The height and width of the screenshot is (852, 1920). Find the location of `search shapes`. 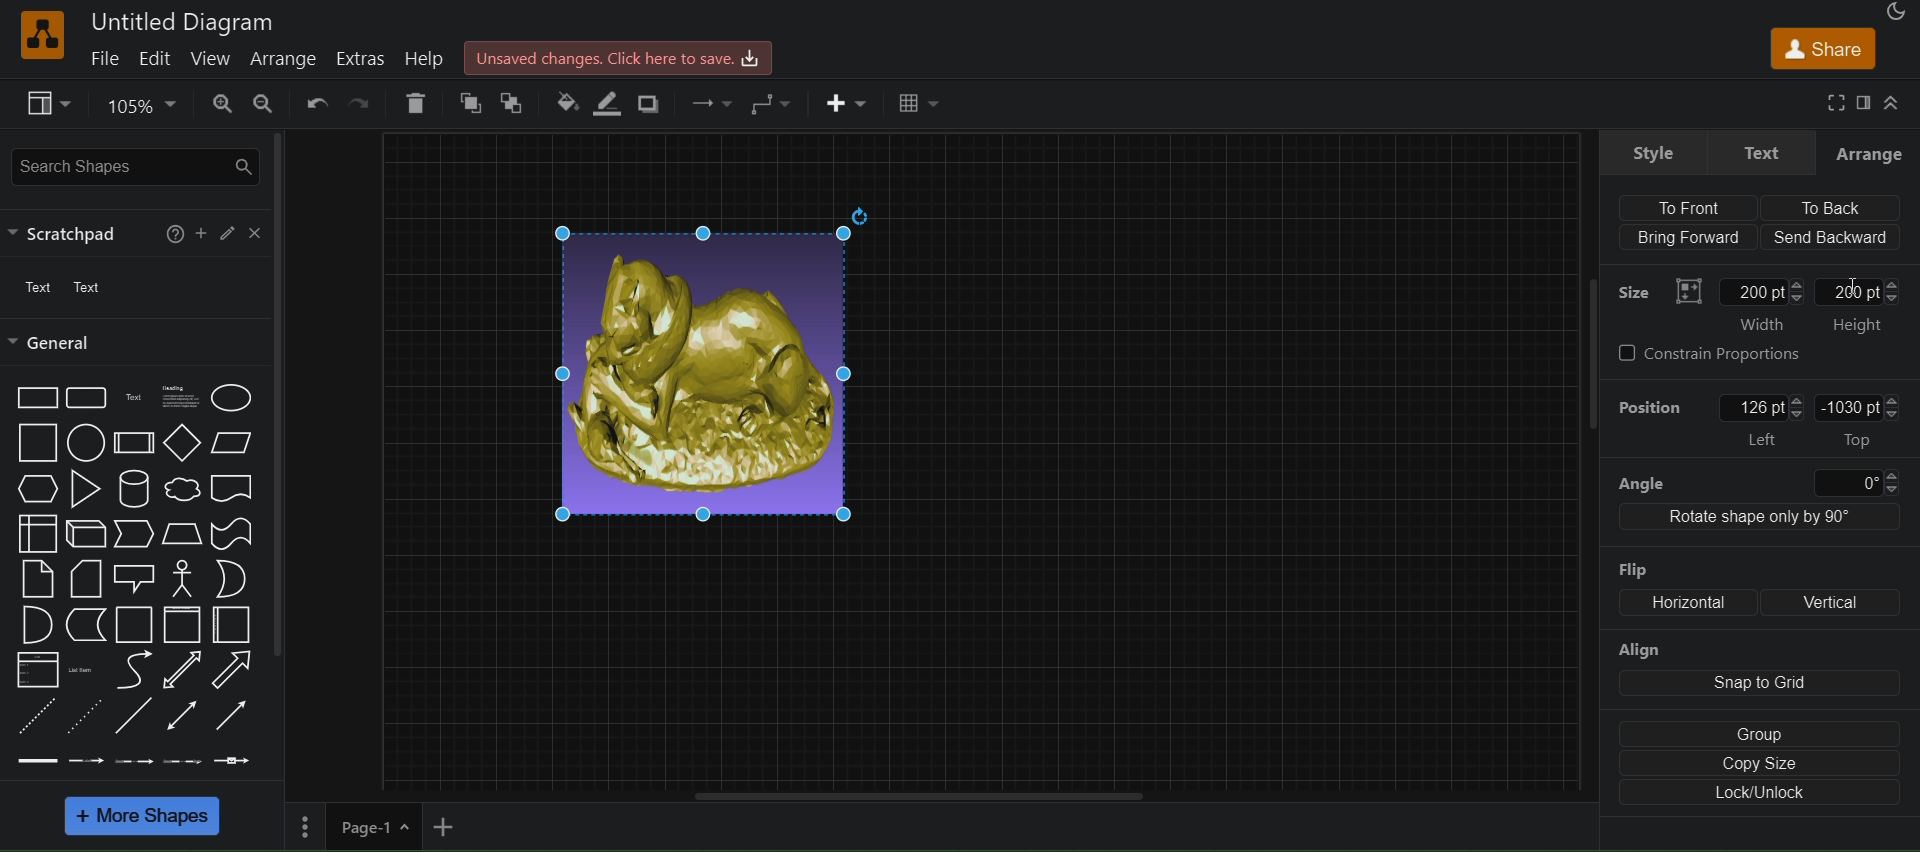

search shapes is located at coordinates (132, 167).